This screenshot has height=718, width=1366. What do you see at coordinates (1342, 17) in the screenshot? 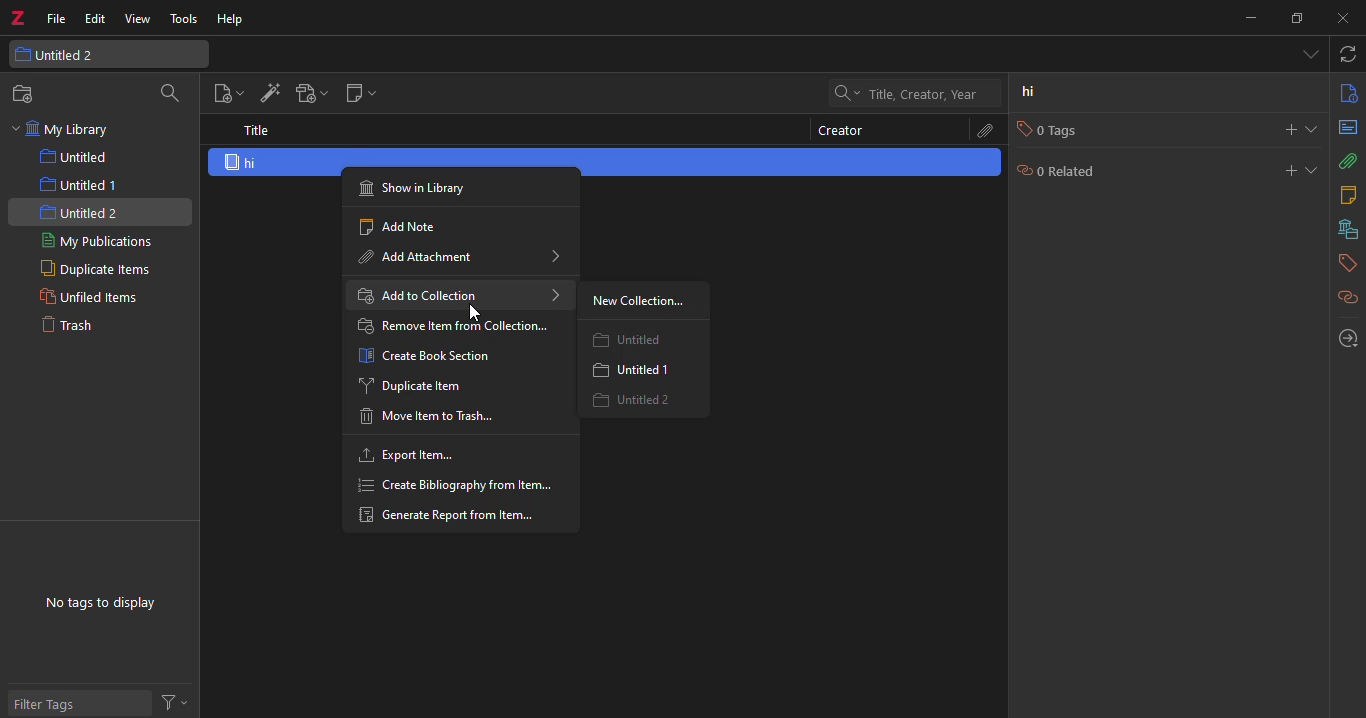
I see `close` at bounding box center [1342, 17].